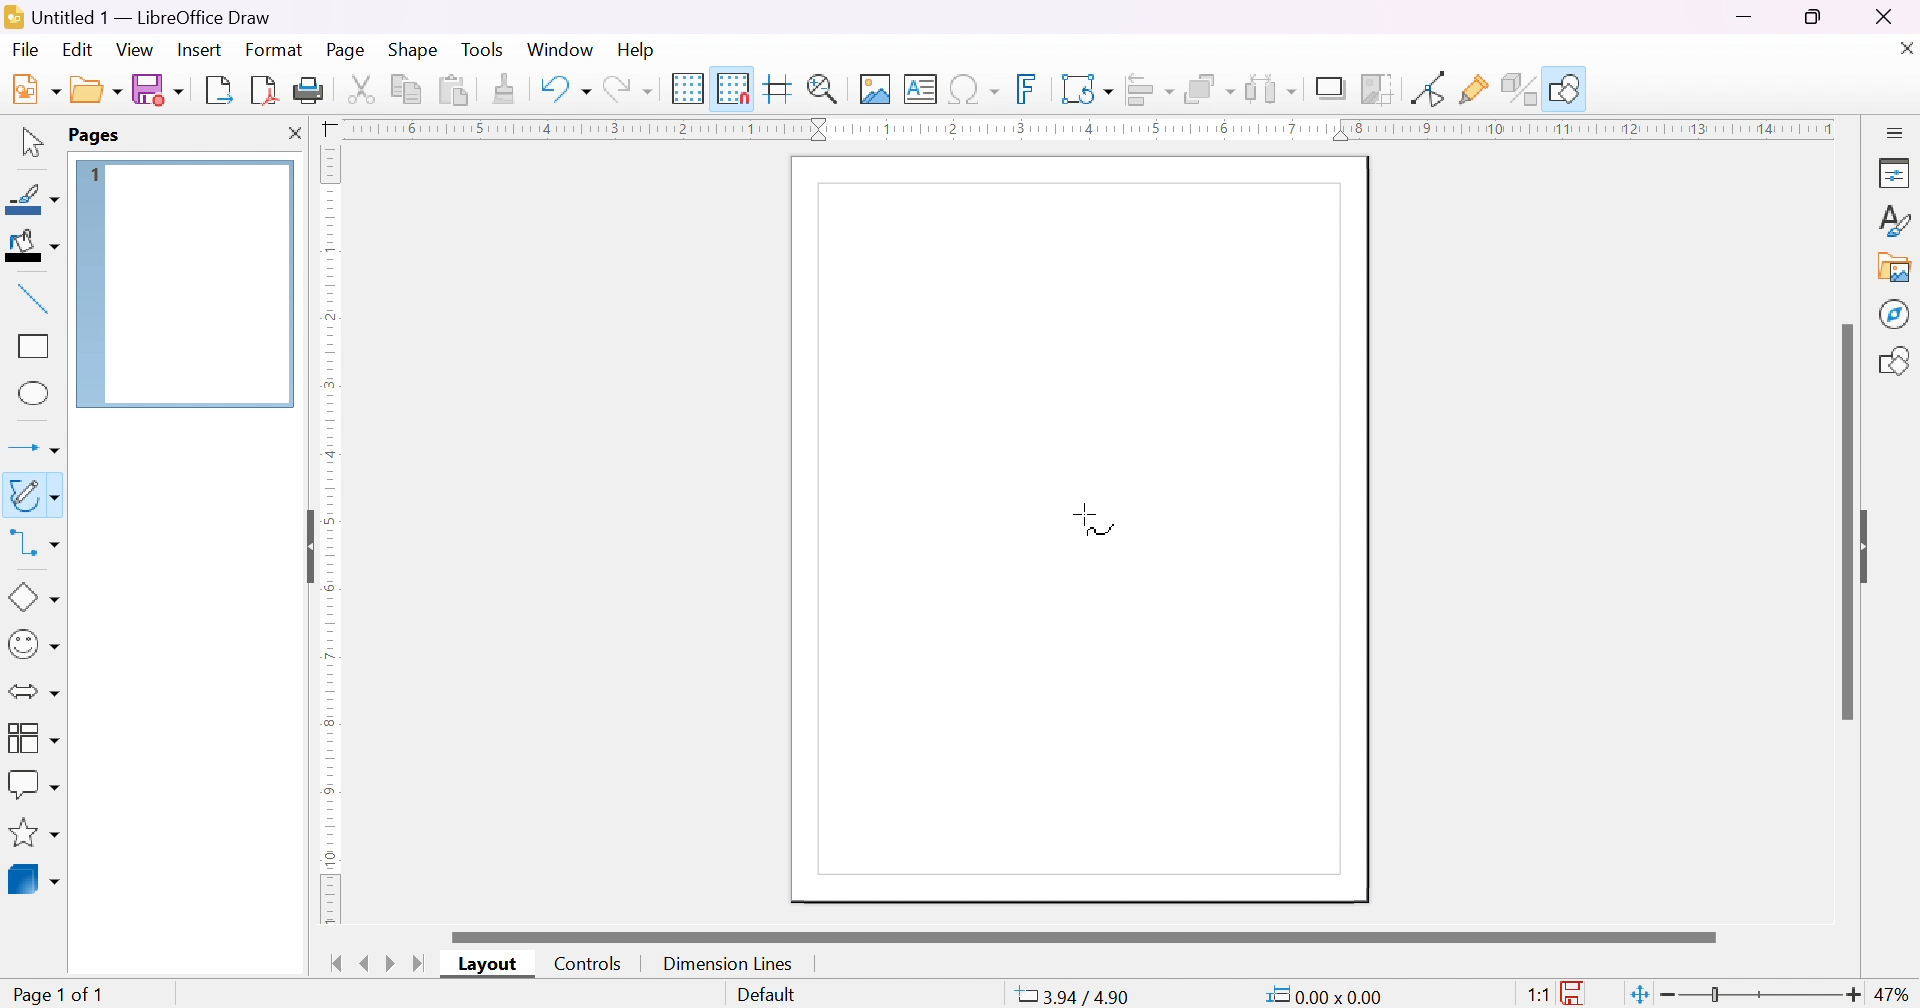  Describe the element at coordinates (135, 50) in the screenshot. I see `view` at that location.